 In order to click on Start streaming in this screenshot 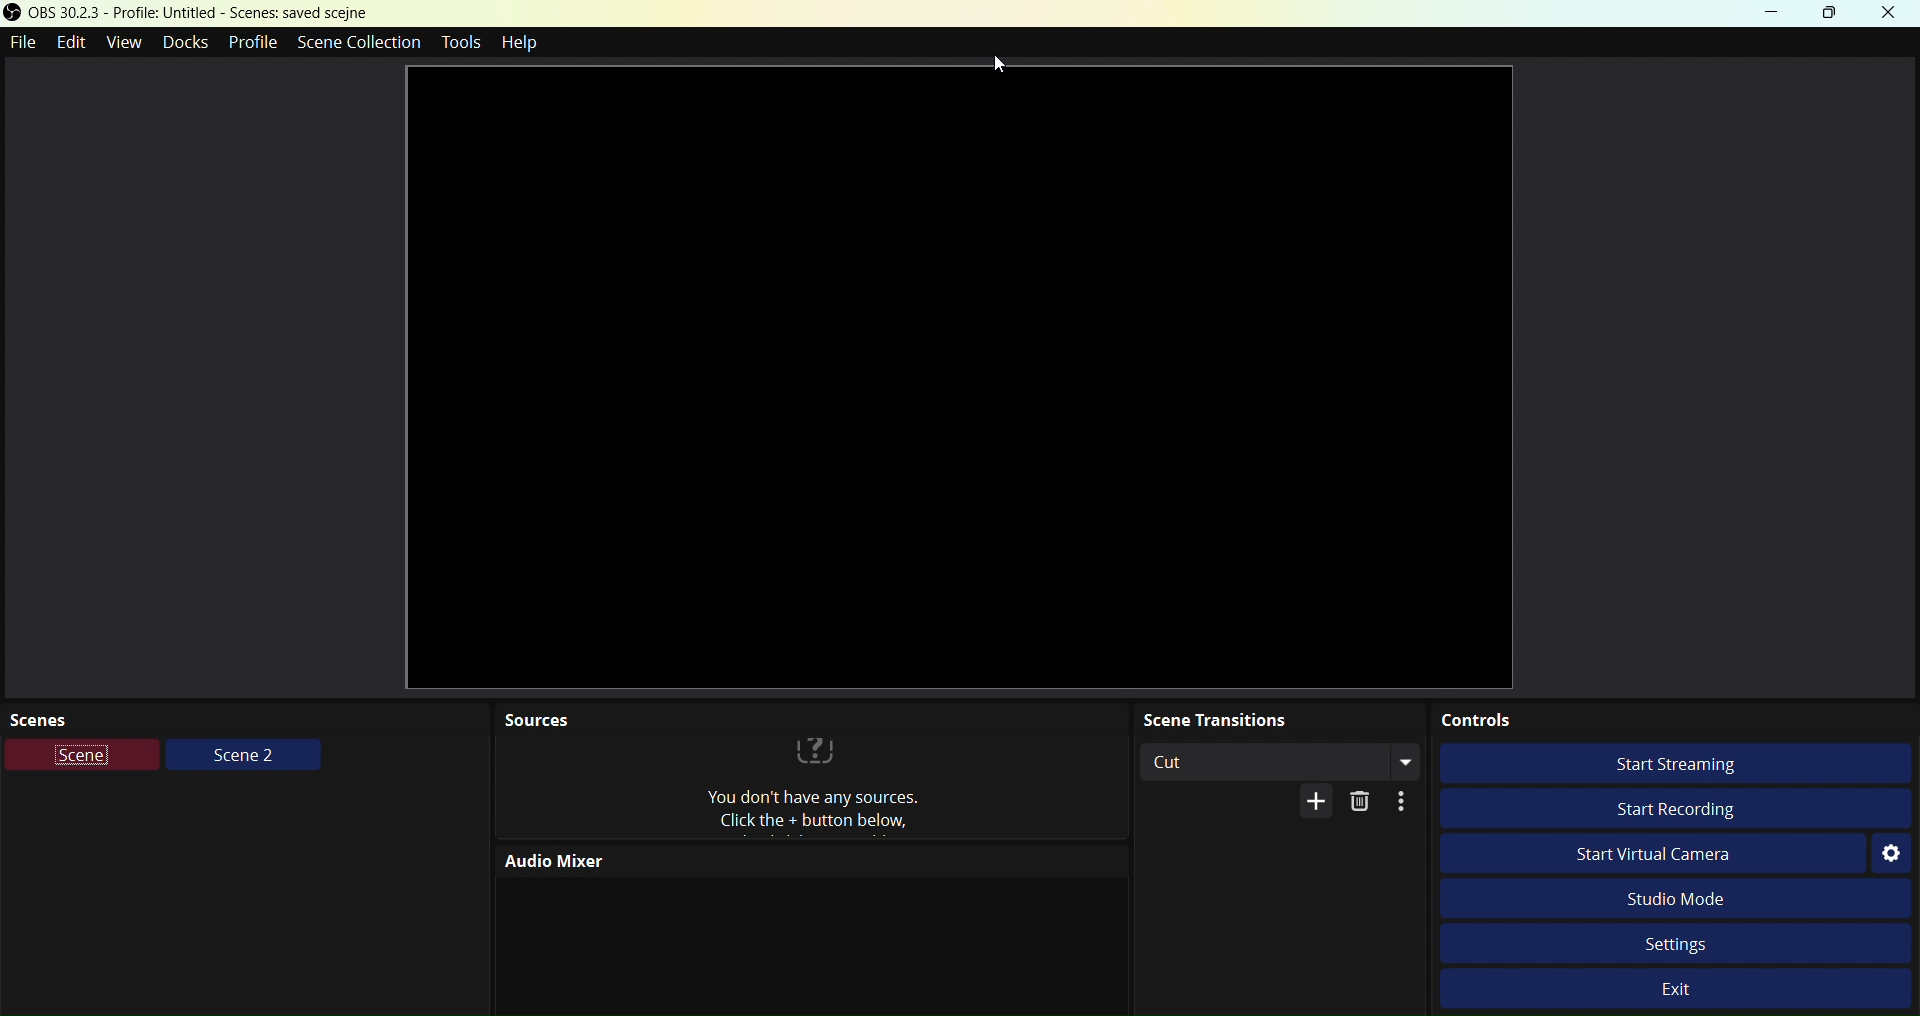, I will do `click(1684, 764)`.